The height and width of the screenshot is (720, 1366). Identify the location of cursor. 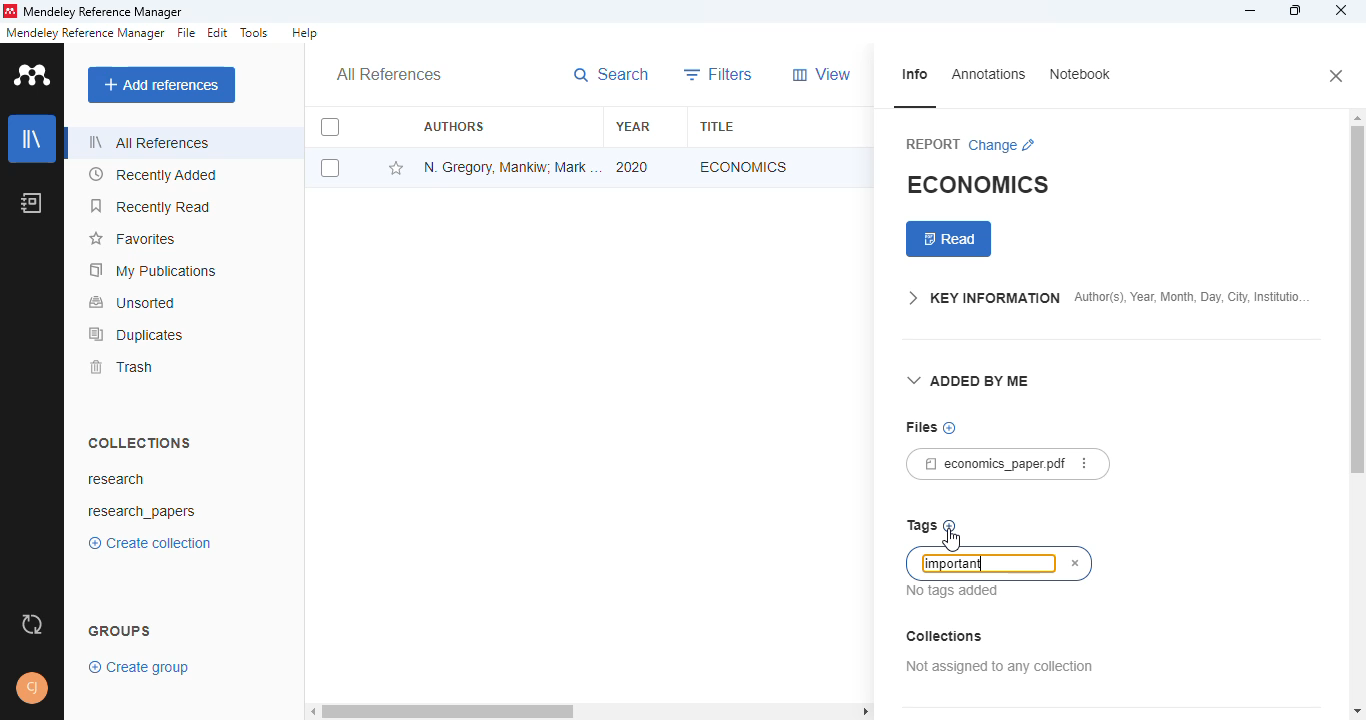
(950, 539).